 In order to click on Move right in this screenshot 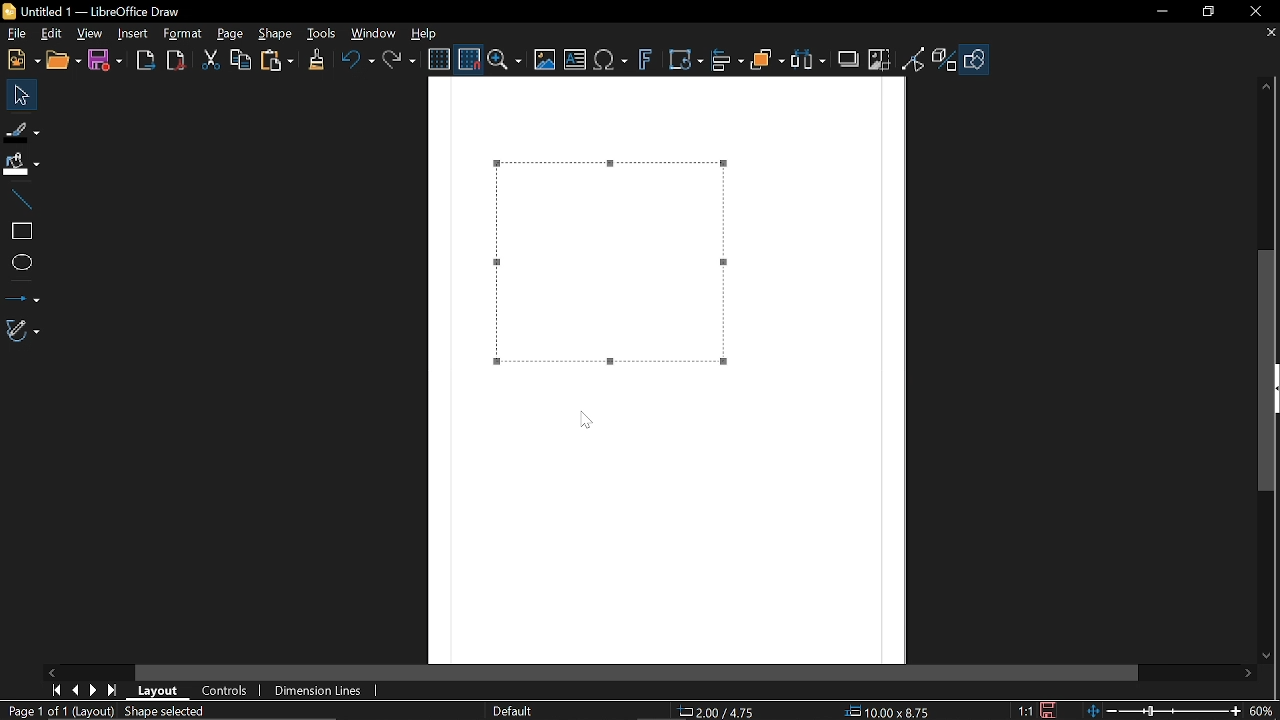, I will do `click(53, 672)`.